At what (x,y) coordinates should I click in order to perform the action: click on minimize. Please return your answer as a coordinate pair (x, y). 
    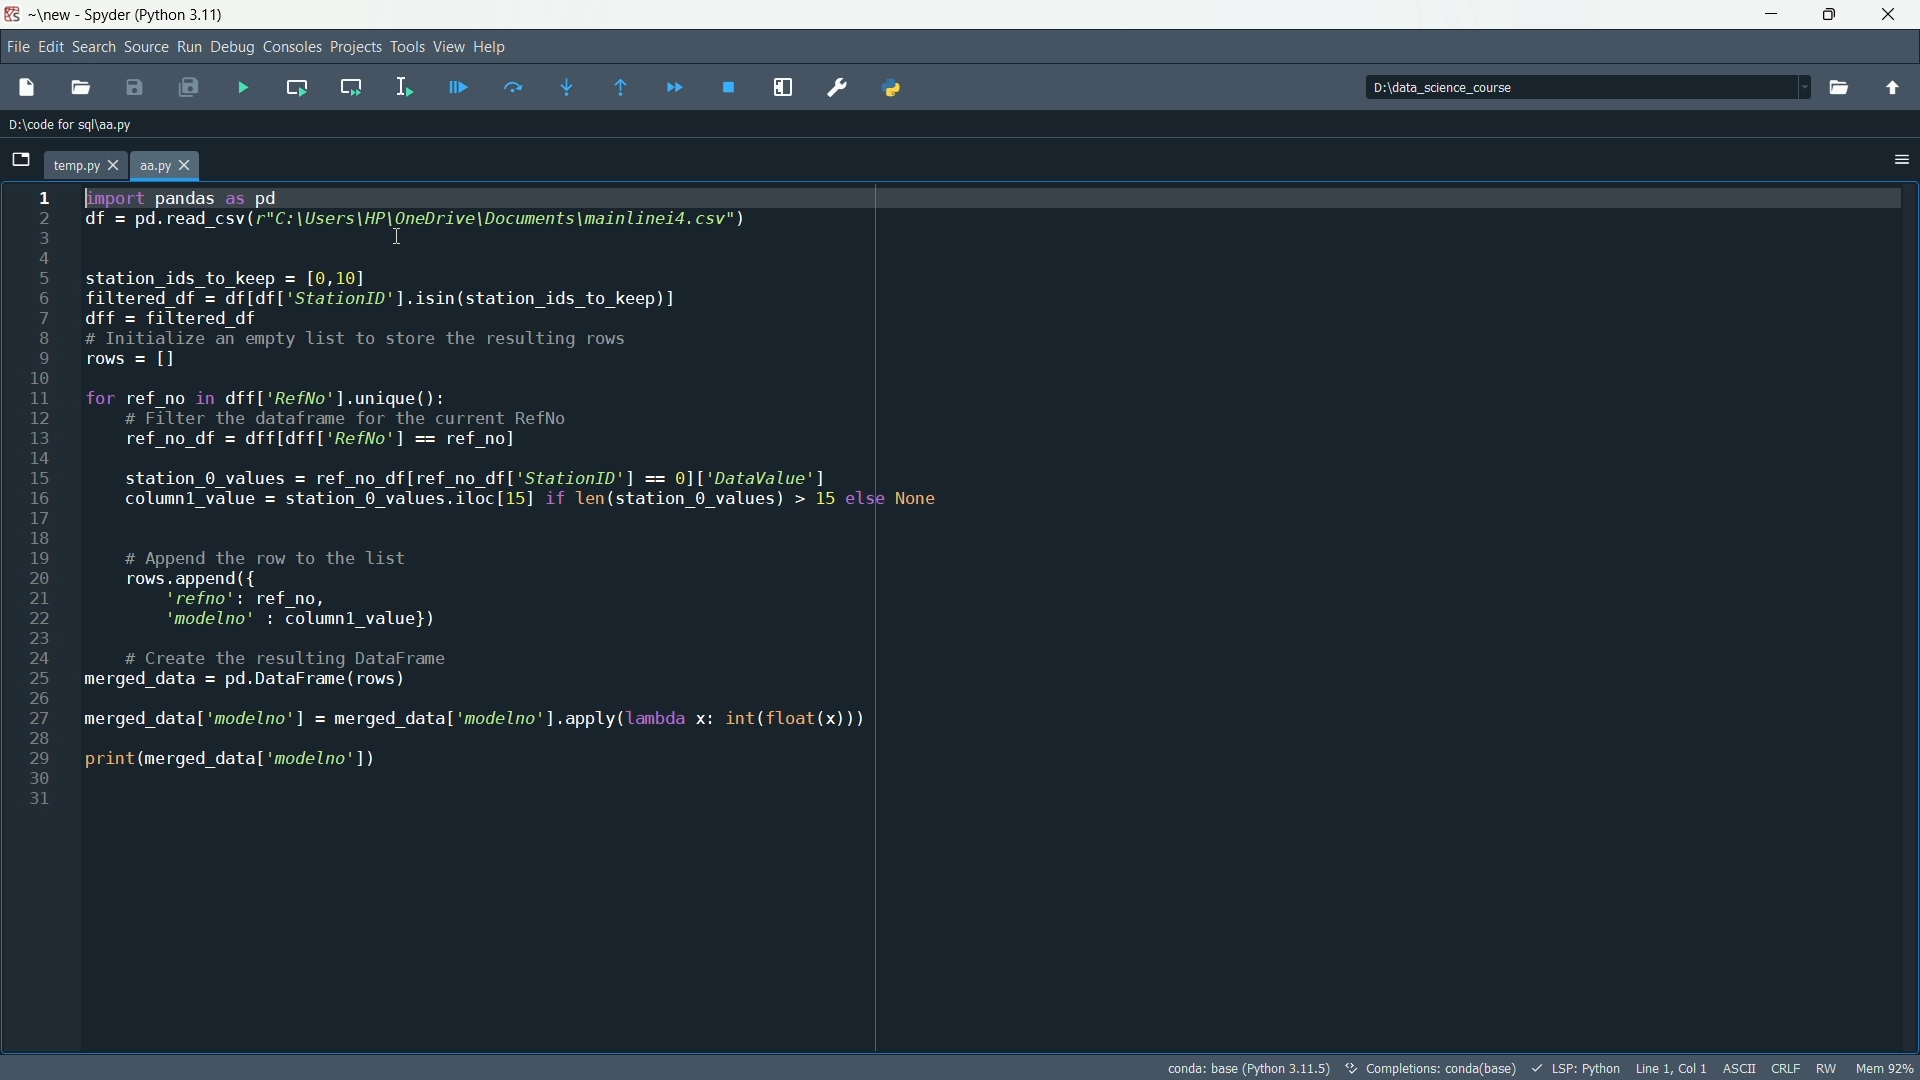
    Looking at the image, I should click on (1774, 15).